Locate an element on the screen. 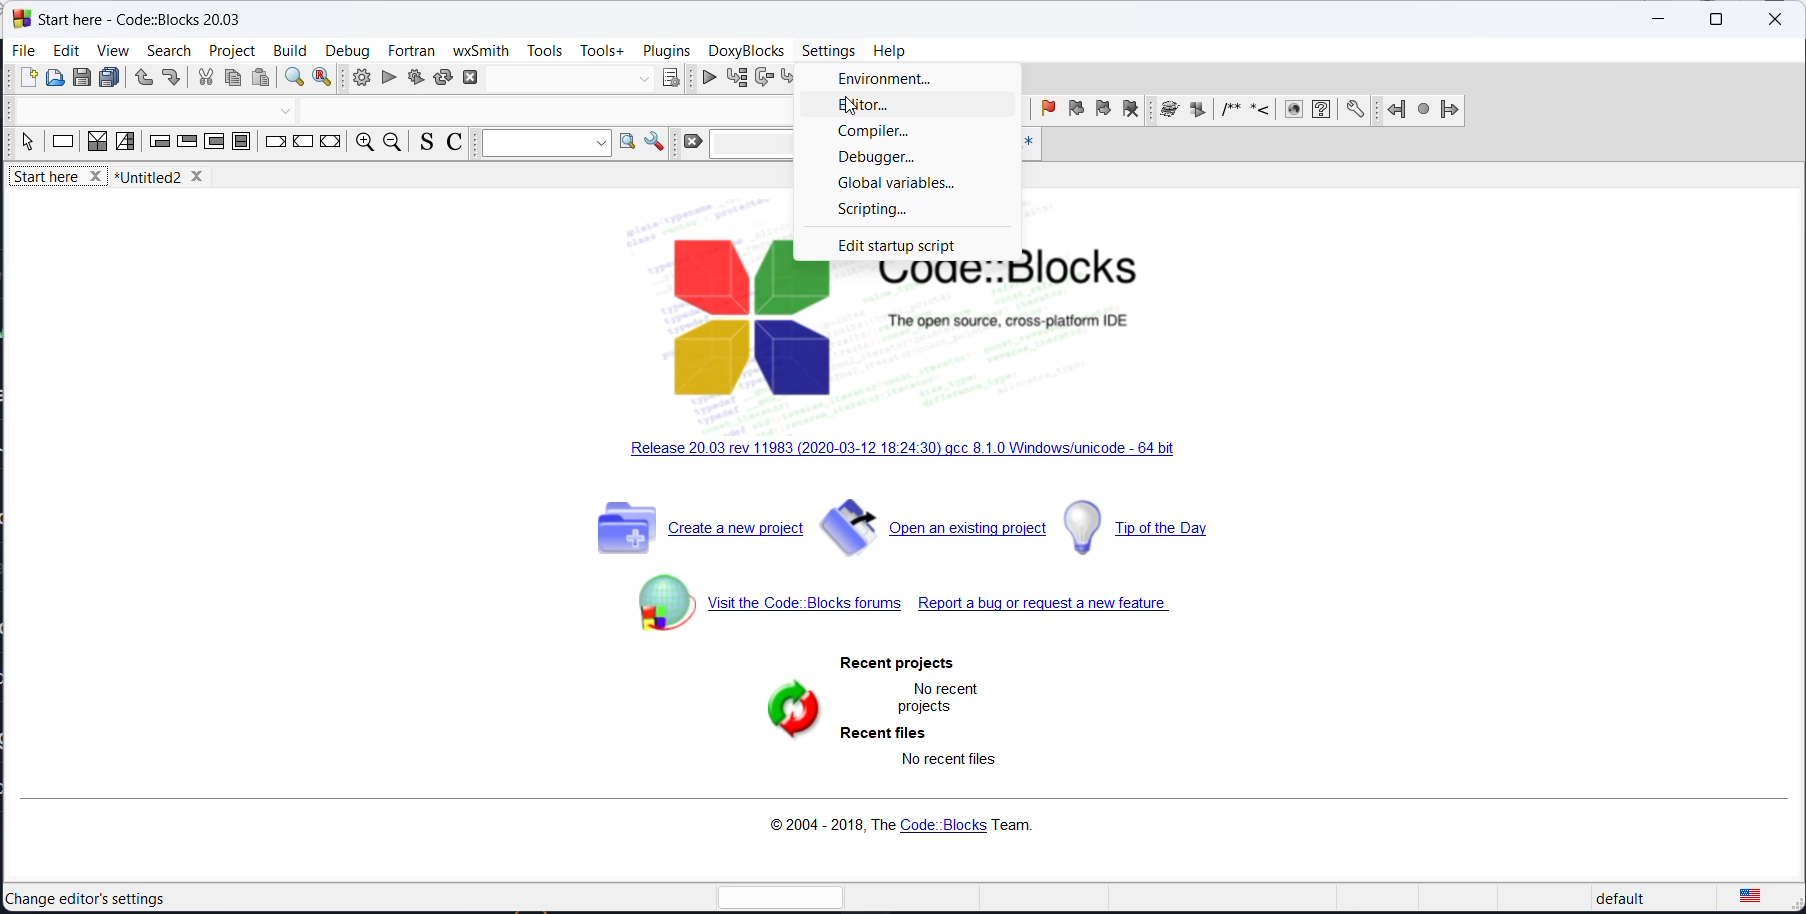 This screenshot has width=1806, height=914. cut is located at coordinates (205, 79).